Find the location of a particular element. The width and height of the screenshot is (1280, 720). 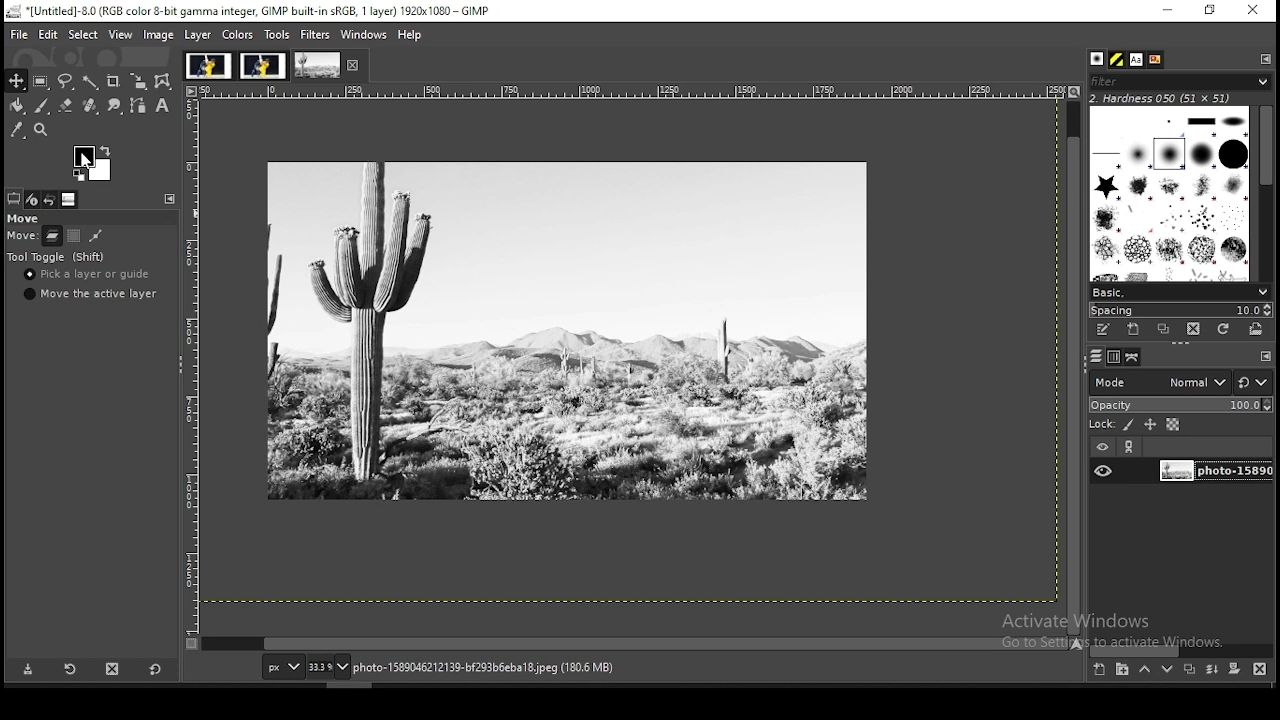

fonts is located at coordinates (1138, 59).